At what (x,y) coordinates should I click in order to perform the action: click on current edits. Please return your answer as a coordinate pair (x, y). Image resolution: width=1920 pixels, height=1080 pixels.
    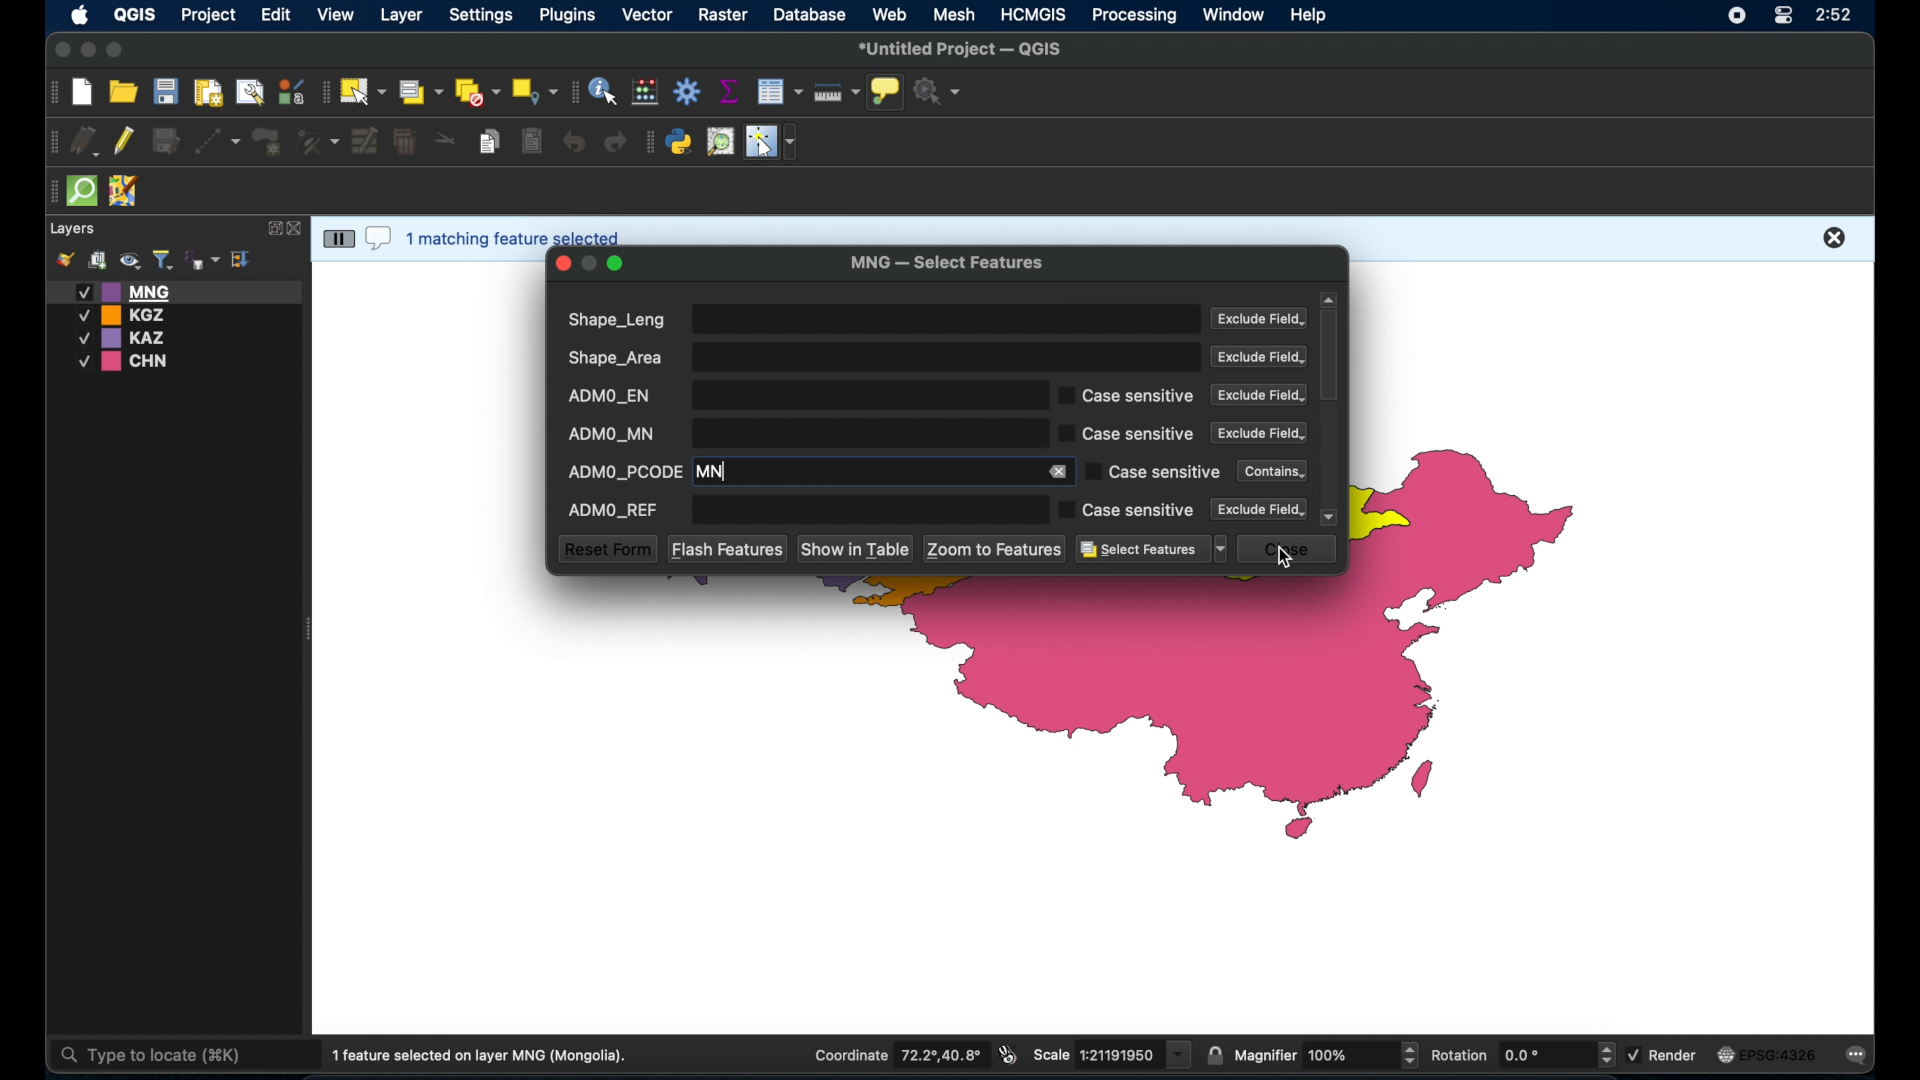
    Looking at the image, I should click on (84, 140).